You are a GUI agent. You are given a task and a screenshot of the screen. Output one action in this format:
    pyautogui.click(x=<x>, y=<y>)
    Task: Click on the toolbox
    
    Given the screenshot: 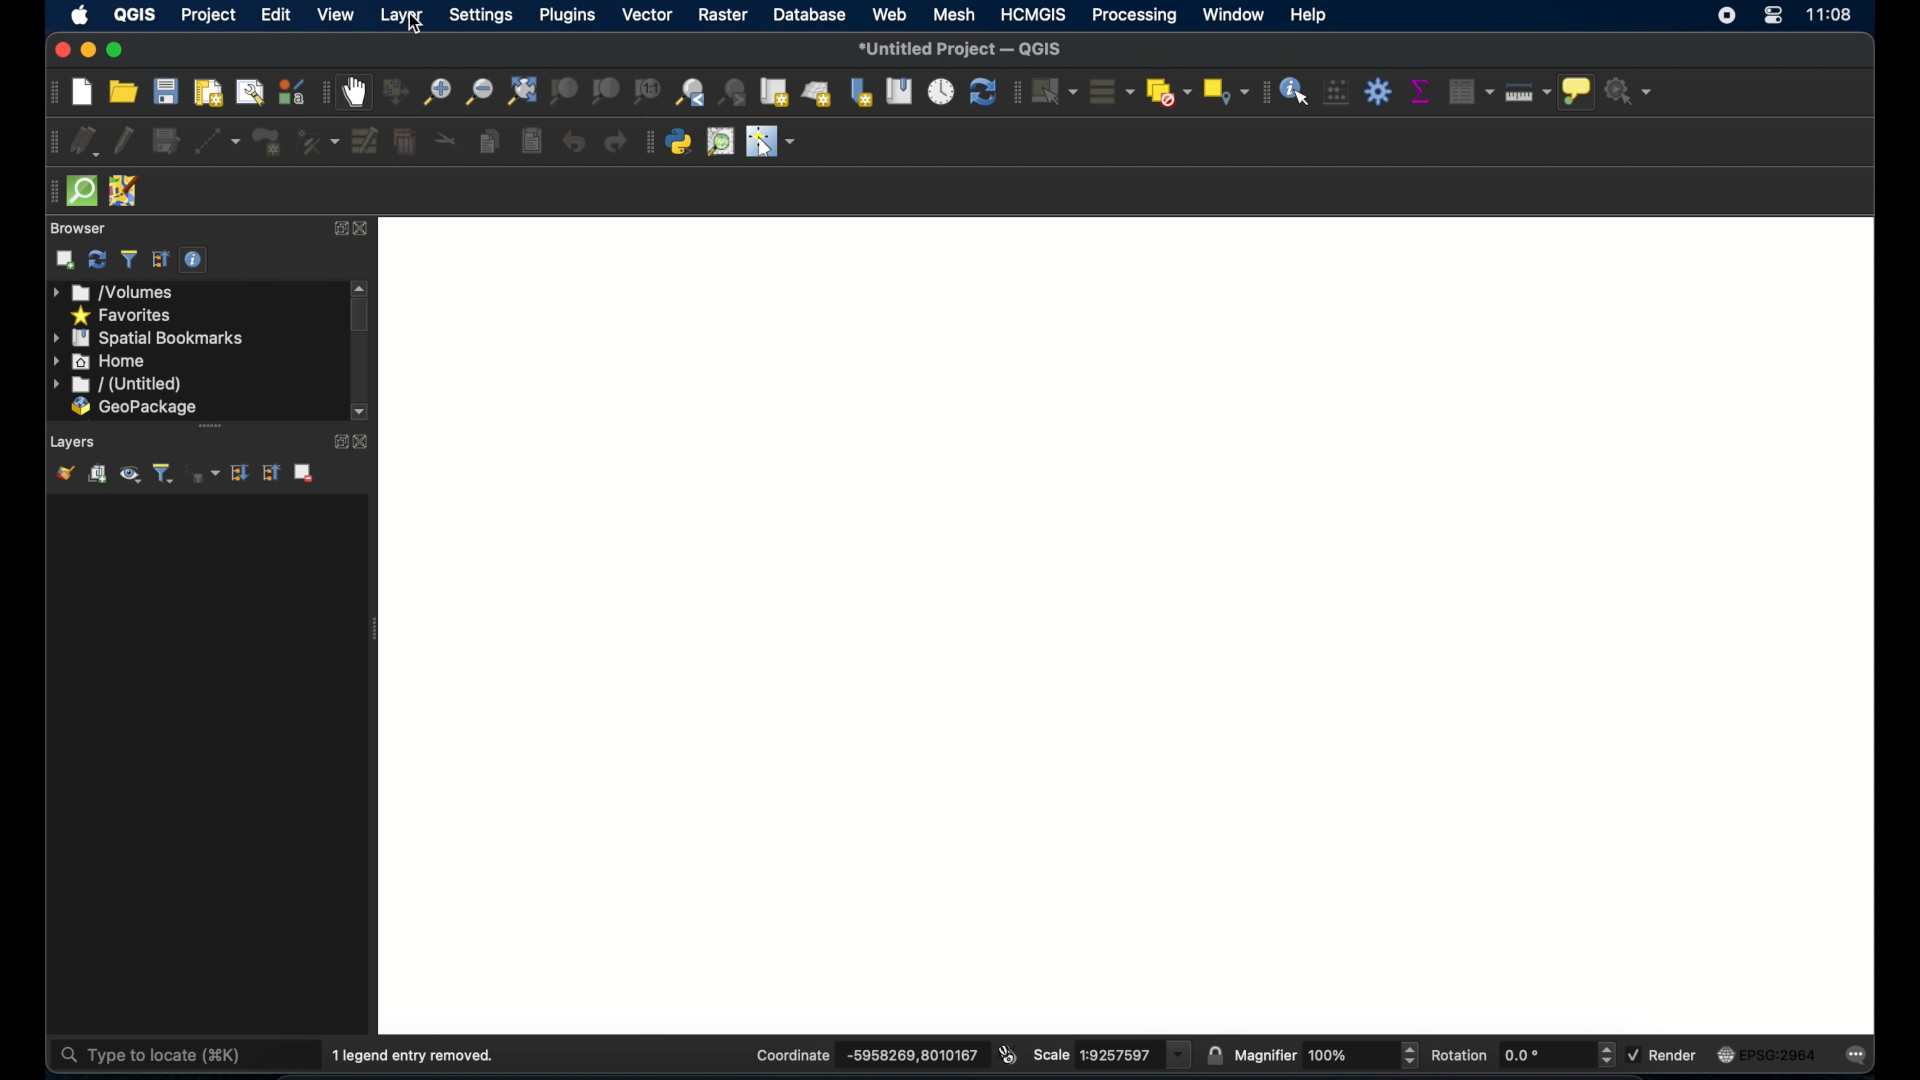 What is the action you would take?
    pyautogui.click(x=1379, y=91)
    